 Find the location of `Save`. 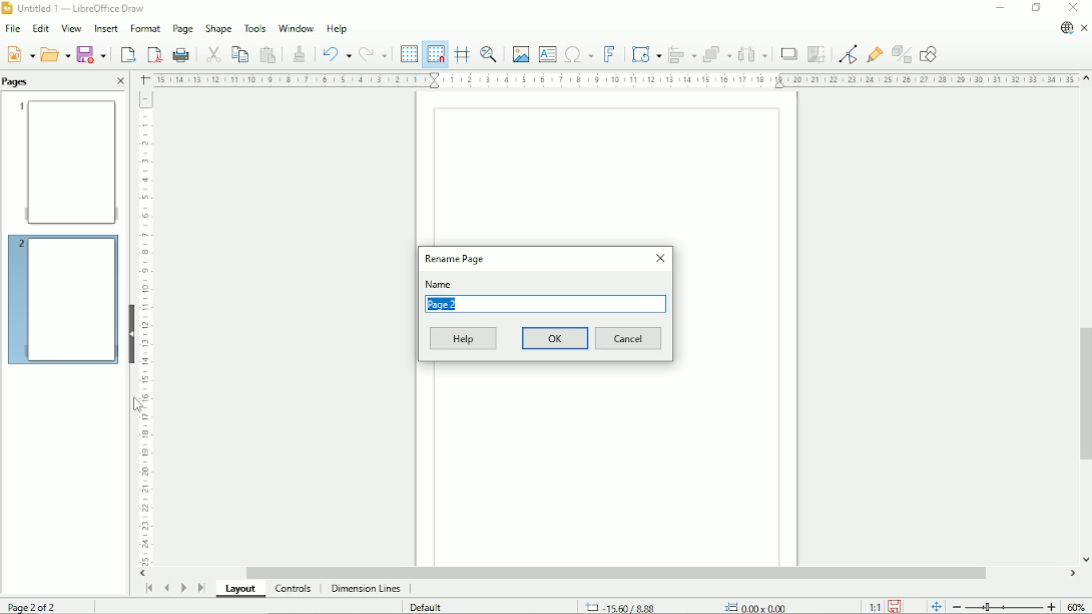

Save is located at coordinates (896, 605).